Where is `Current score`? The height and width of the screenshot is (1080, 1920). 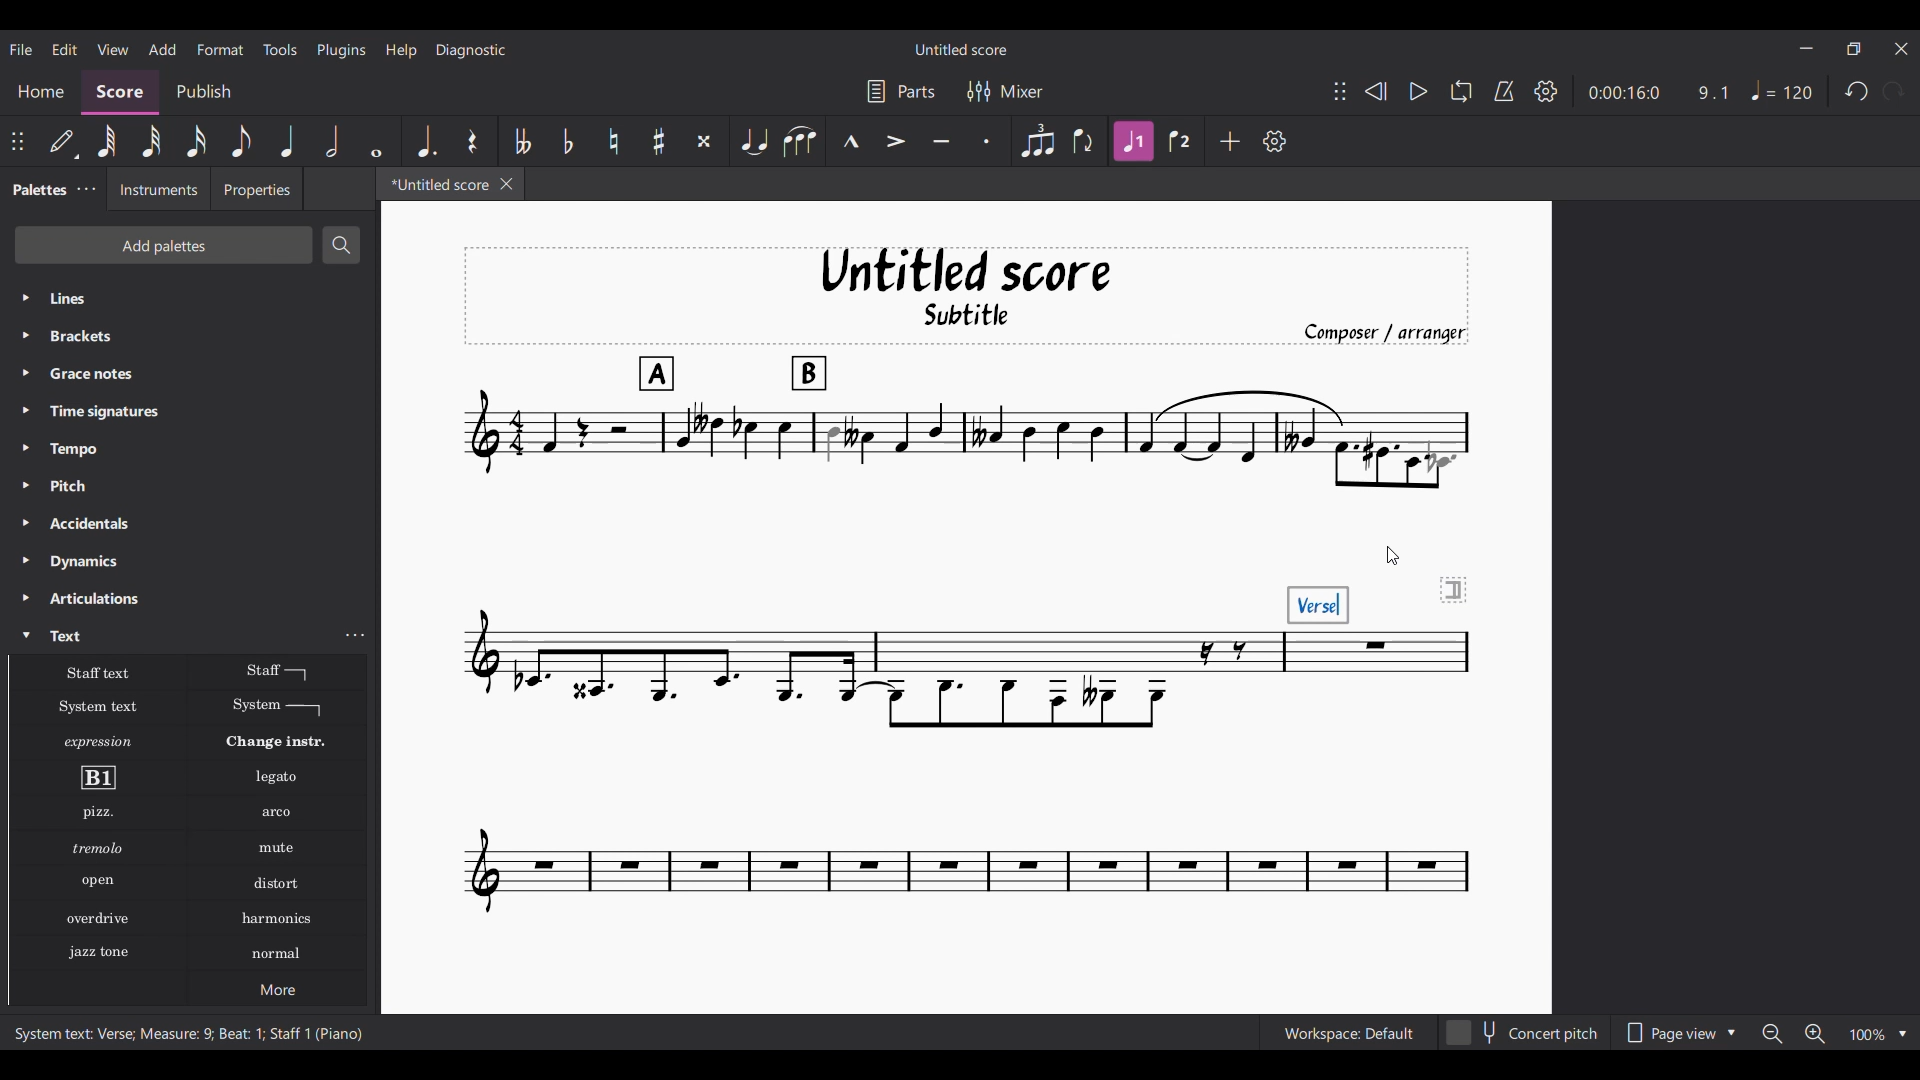
Current score is located at coordinates (1367, 416).